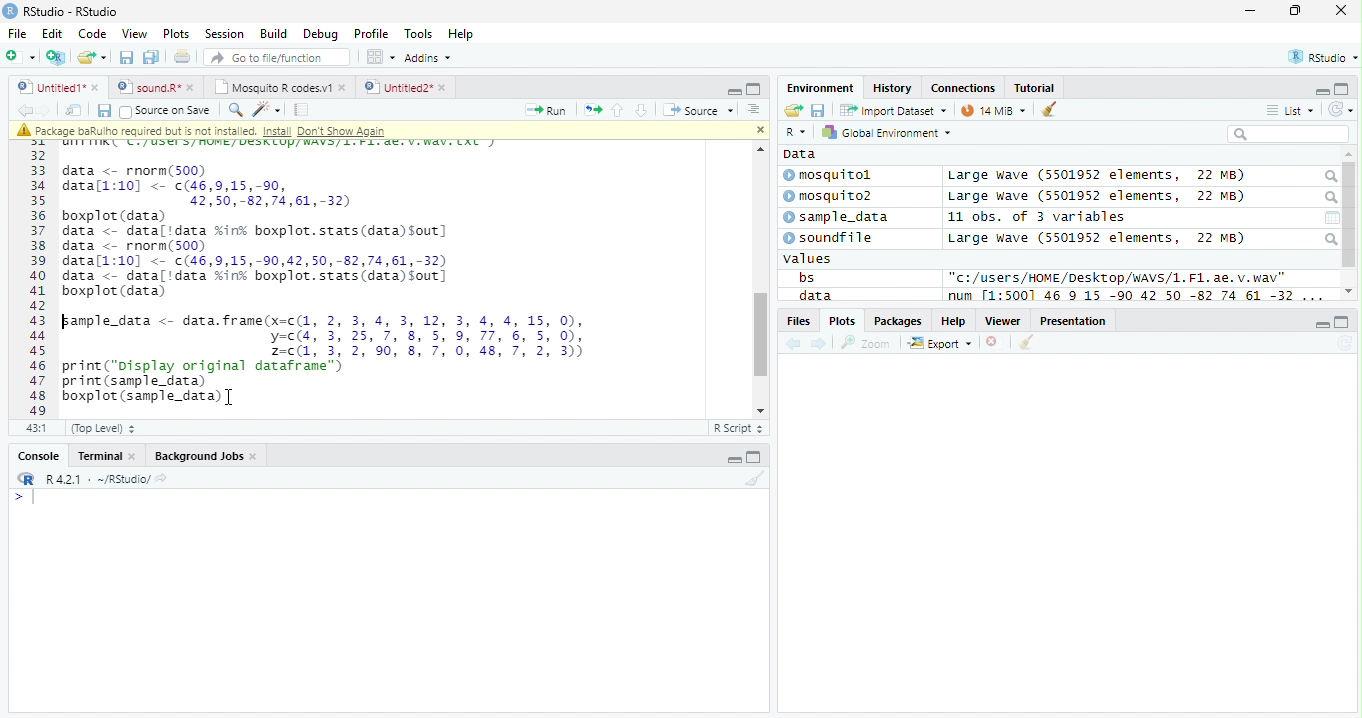 This screenshot has width=1362, height=718. What do you see at coordinates (153, 86) in the screenshot?
I see `sound.R*` at bounding box center [153, 86].